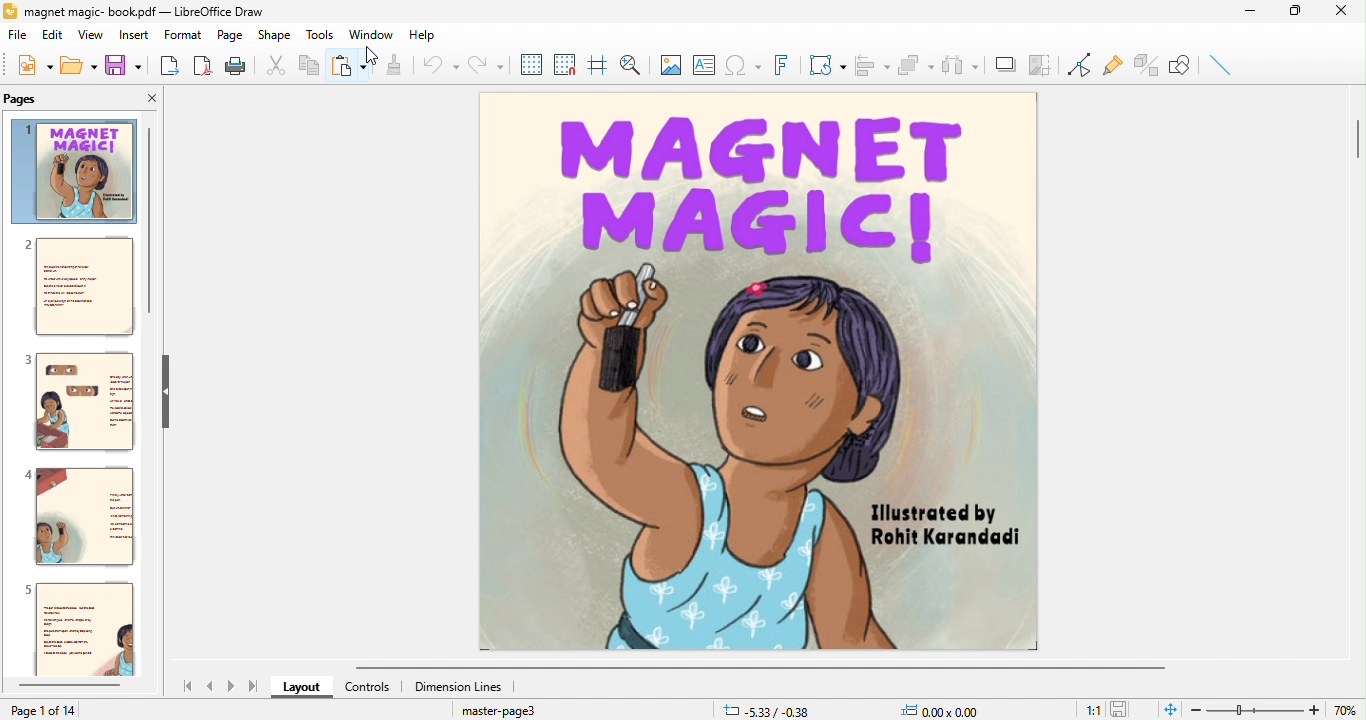 This screenshot has height=720, width=1366. What do you see at coordinates (428, 34) in the screenshot?
I see `help` at bounding box center [428, 34].